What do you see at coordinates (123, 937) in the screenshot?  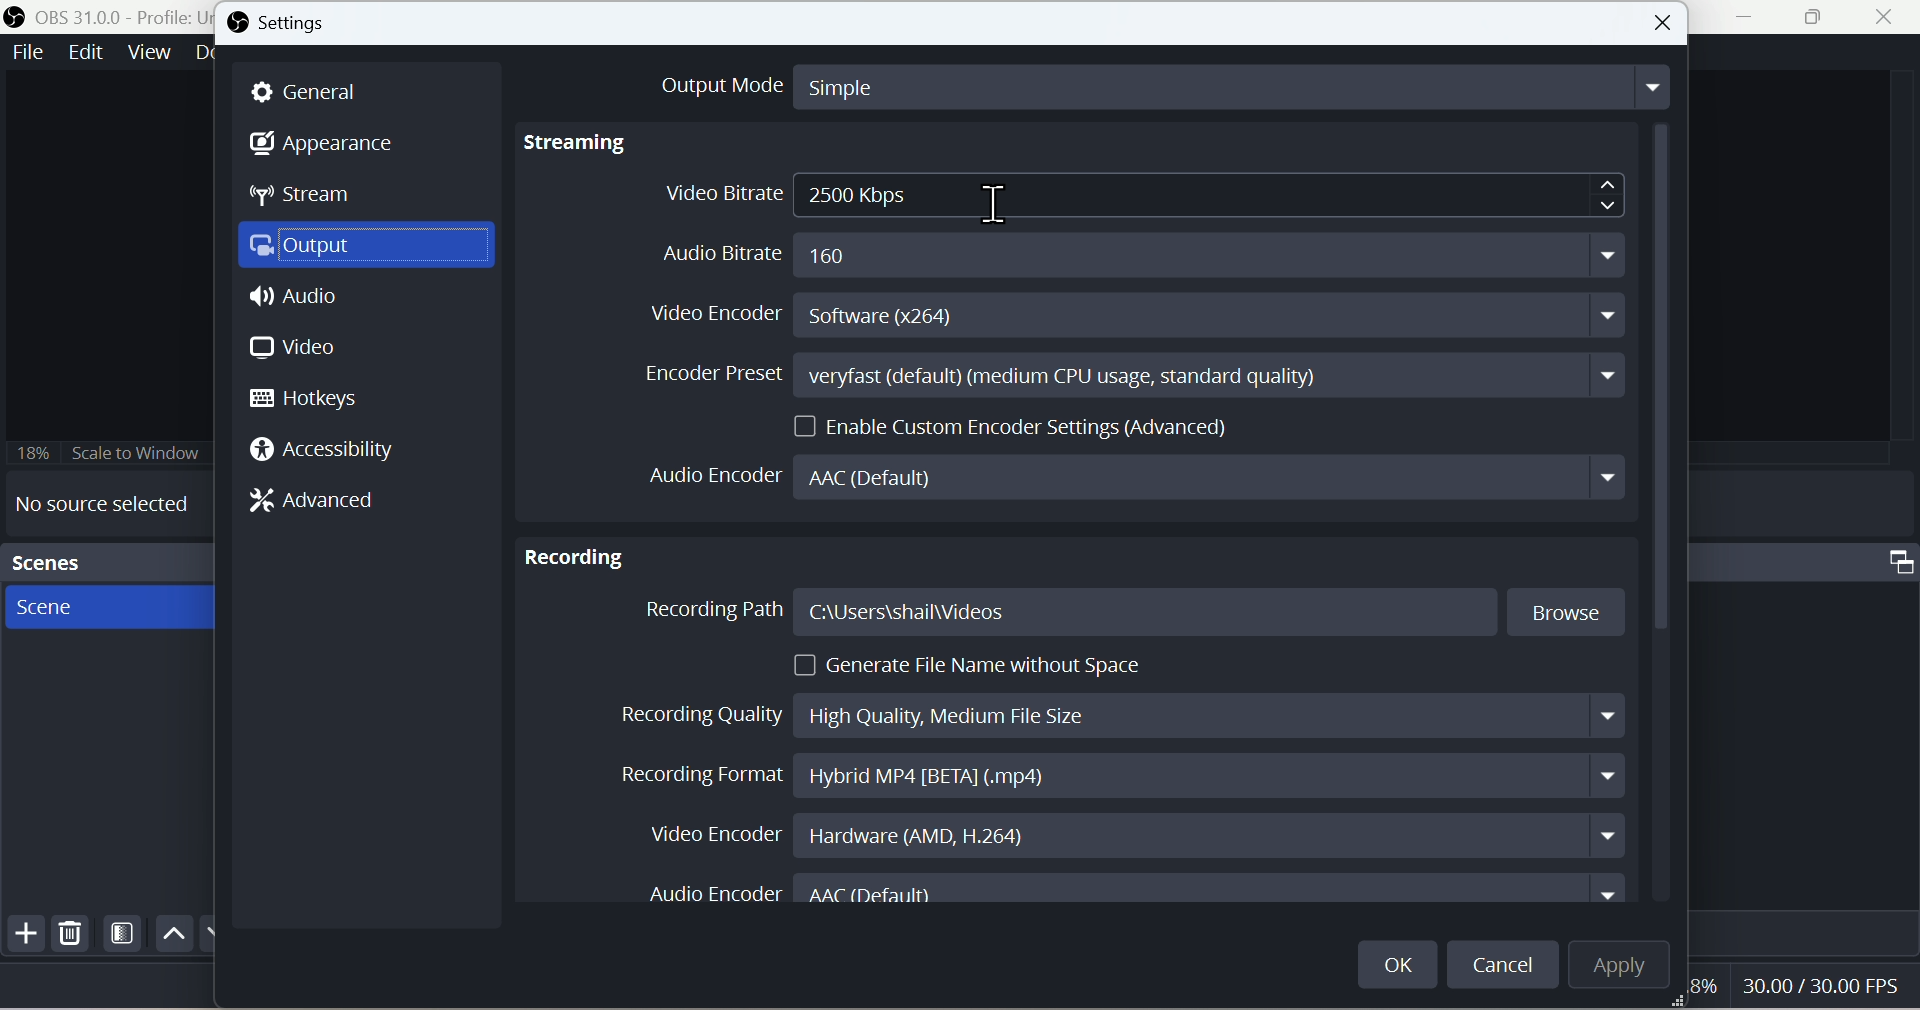 I see `Filter` at bounding box center [123, 937].